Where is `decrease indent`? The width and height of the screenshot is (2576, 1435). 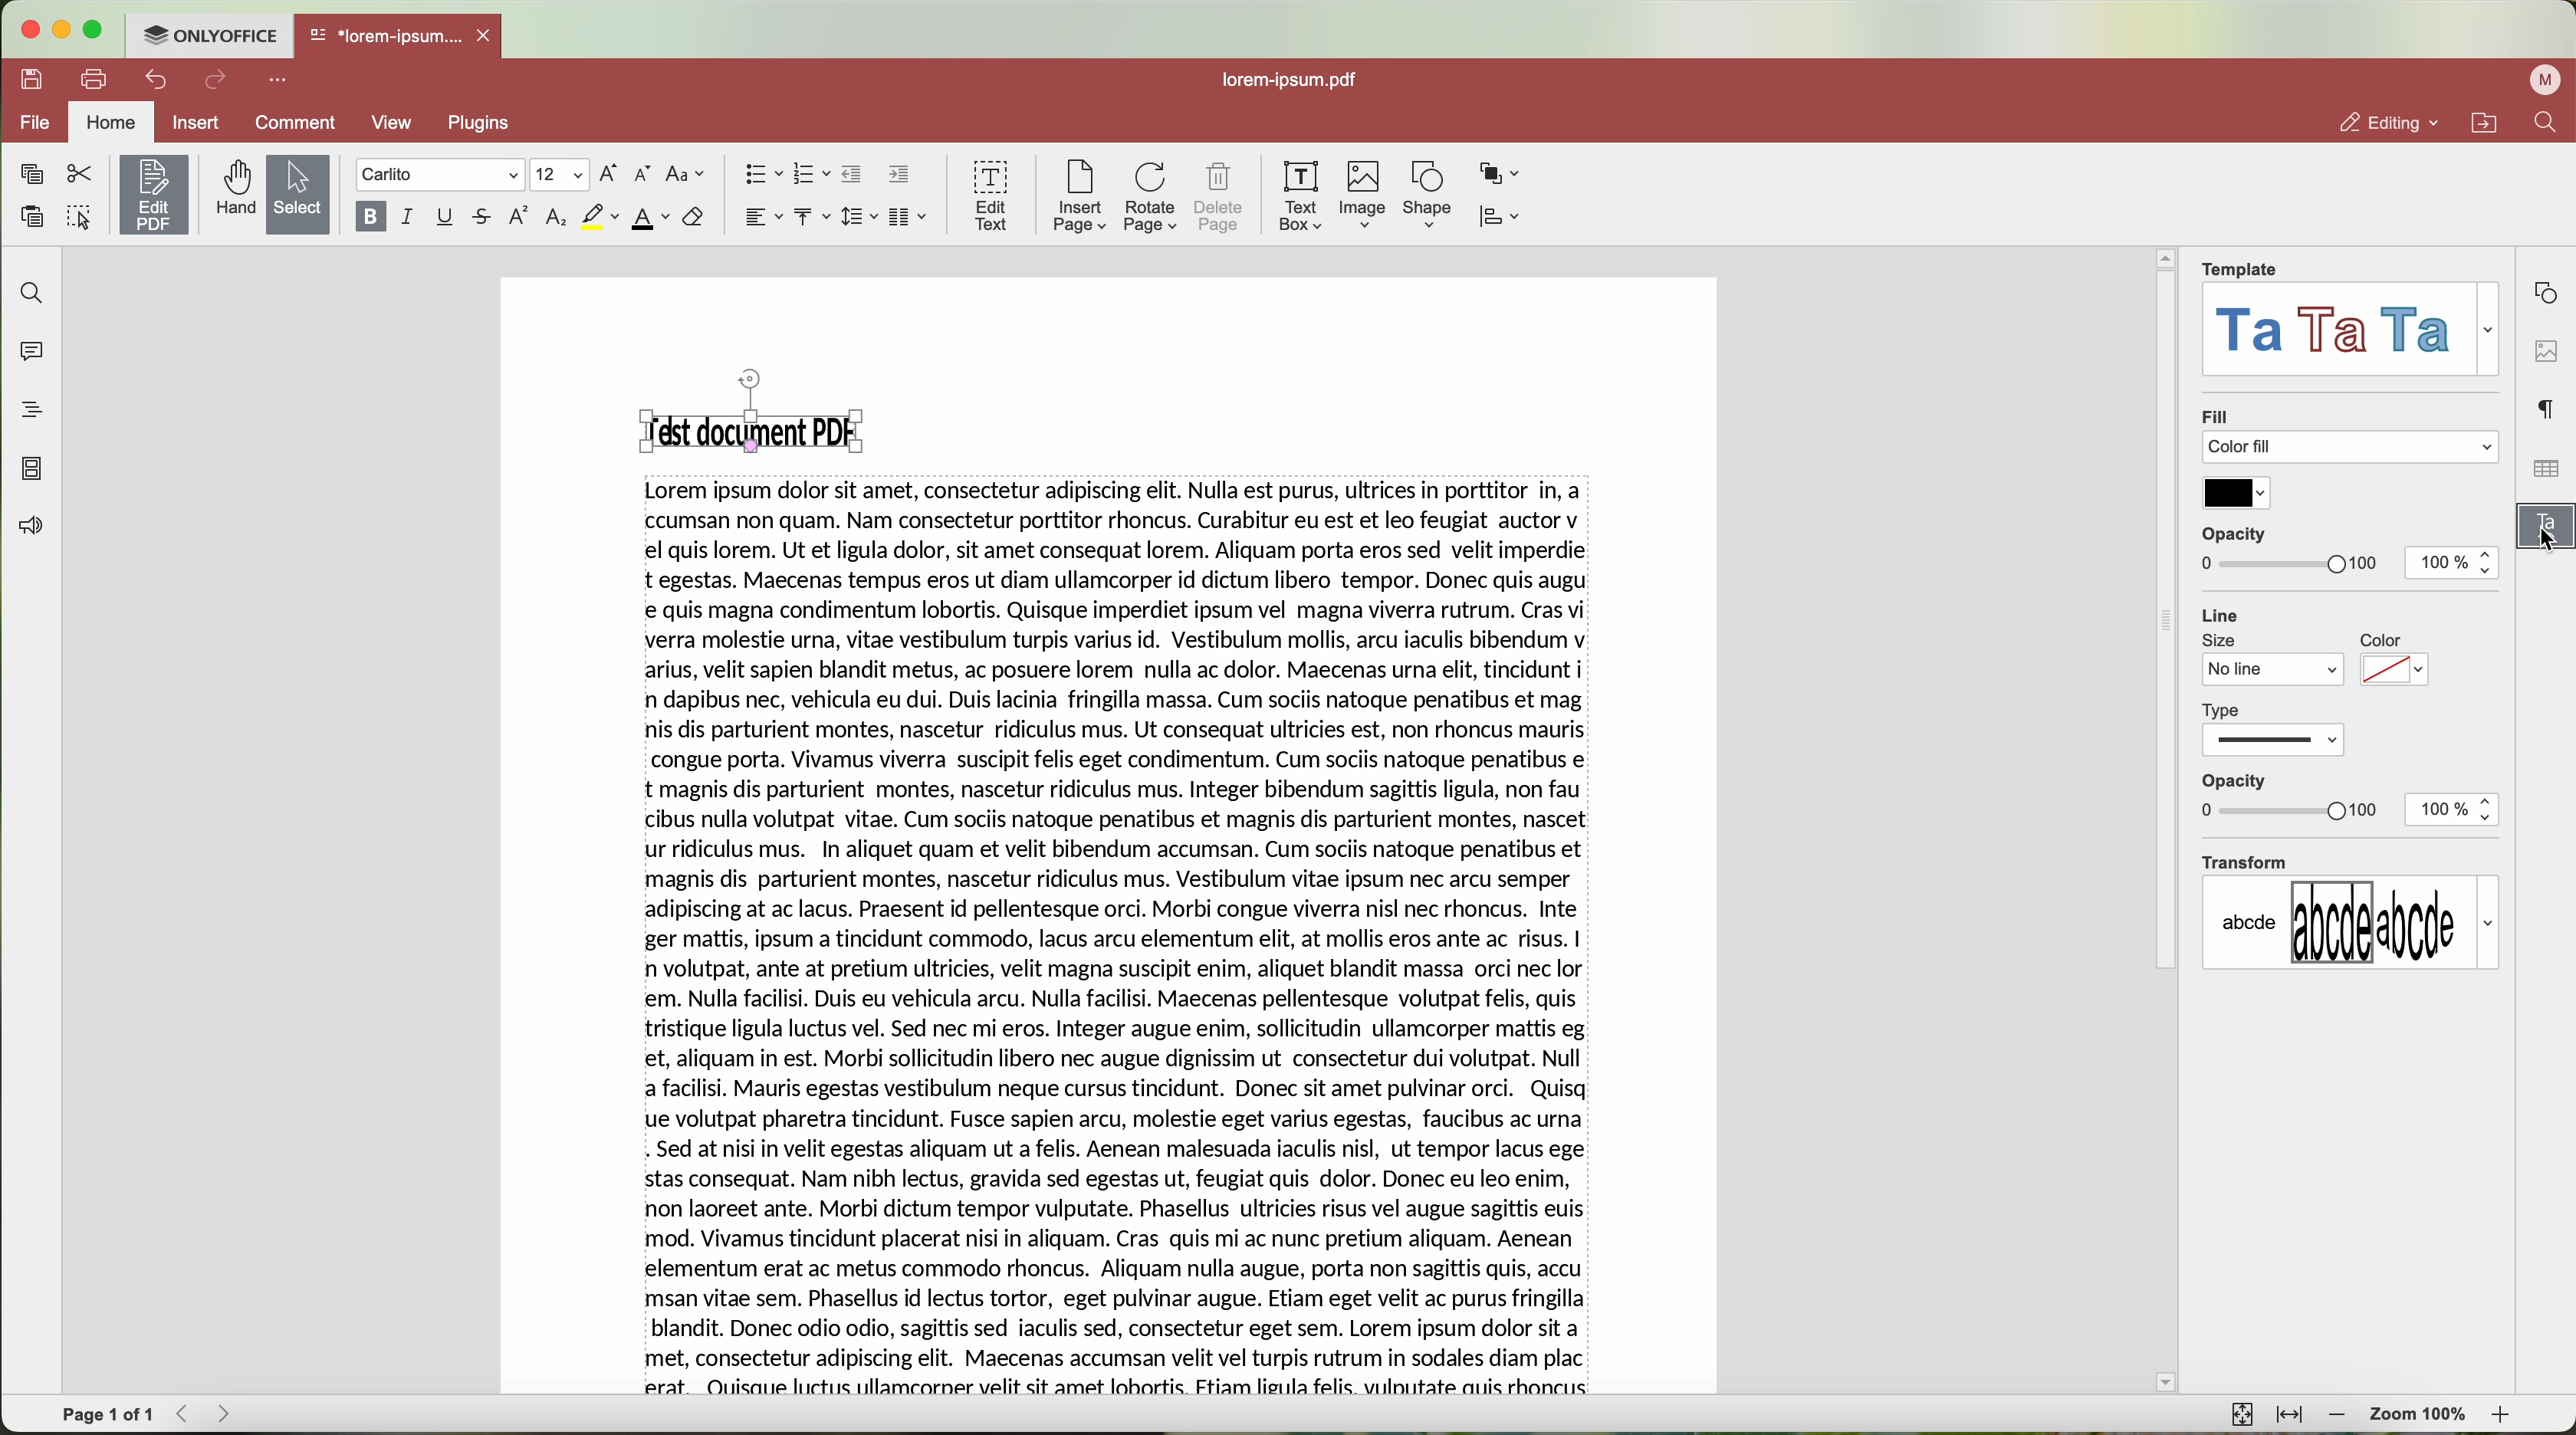 decrease indent is located at coordinates (855, 175).